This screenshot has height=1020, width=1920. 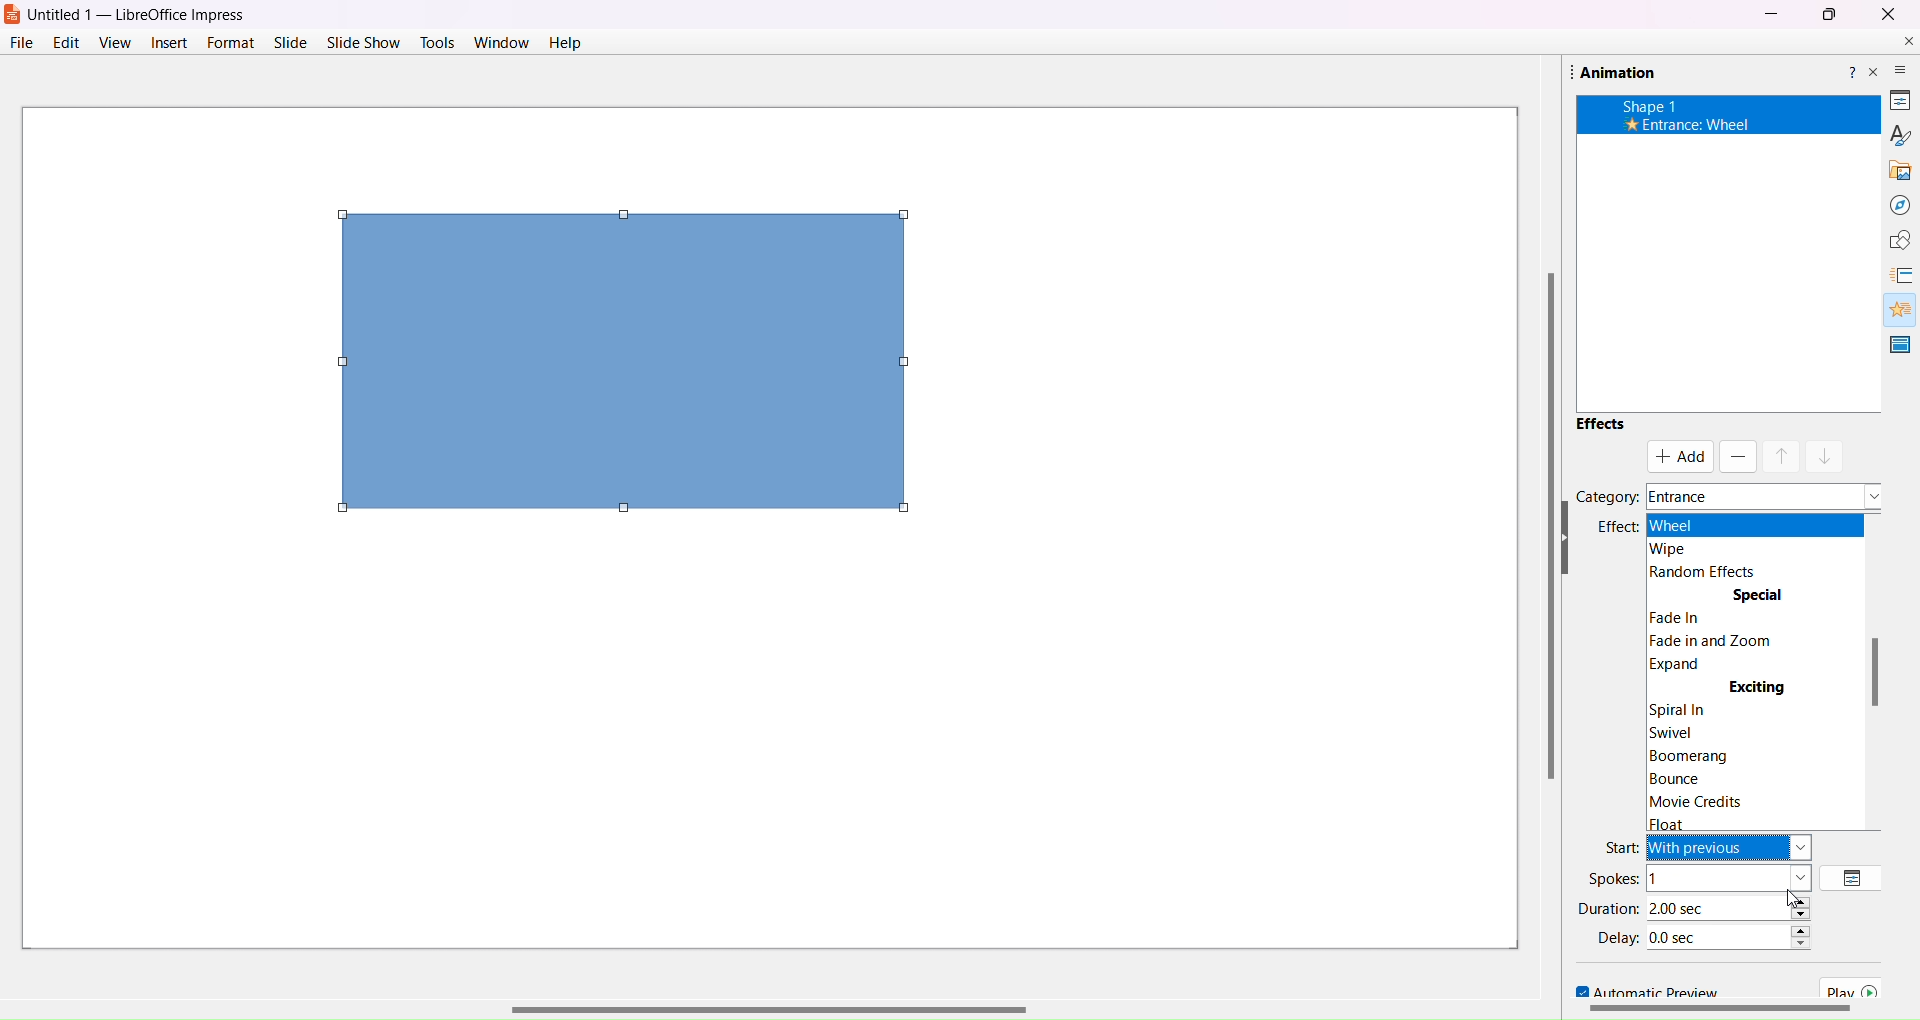 I want to click on Time Increase/Decrease, so click(x=1811, y=941).